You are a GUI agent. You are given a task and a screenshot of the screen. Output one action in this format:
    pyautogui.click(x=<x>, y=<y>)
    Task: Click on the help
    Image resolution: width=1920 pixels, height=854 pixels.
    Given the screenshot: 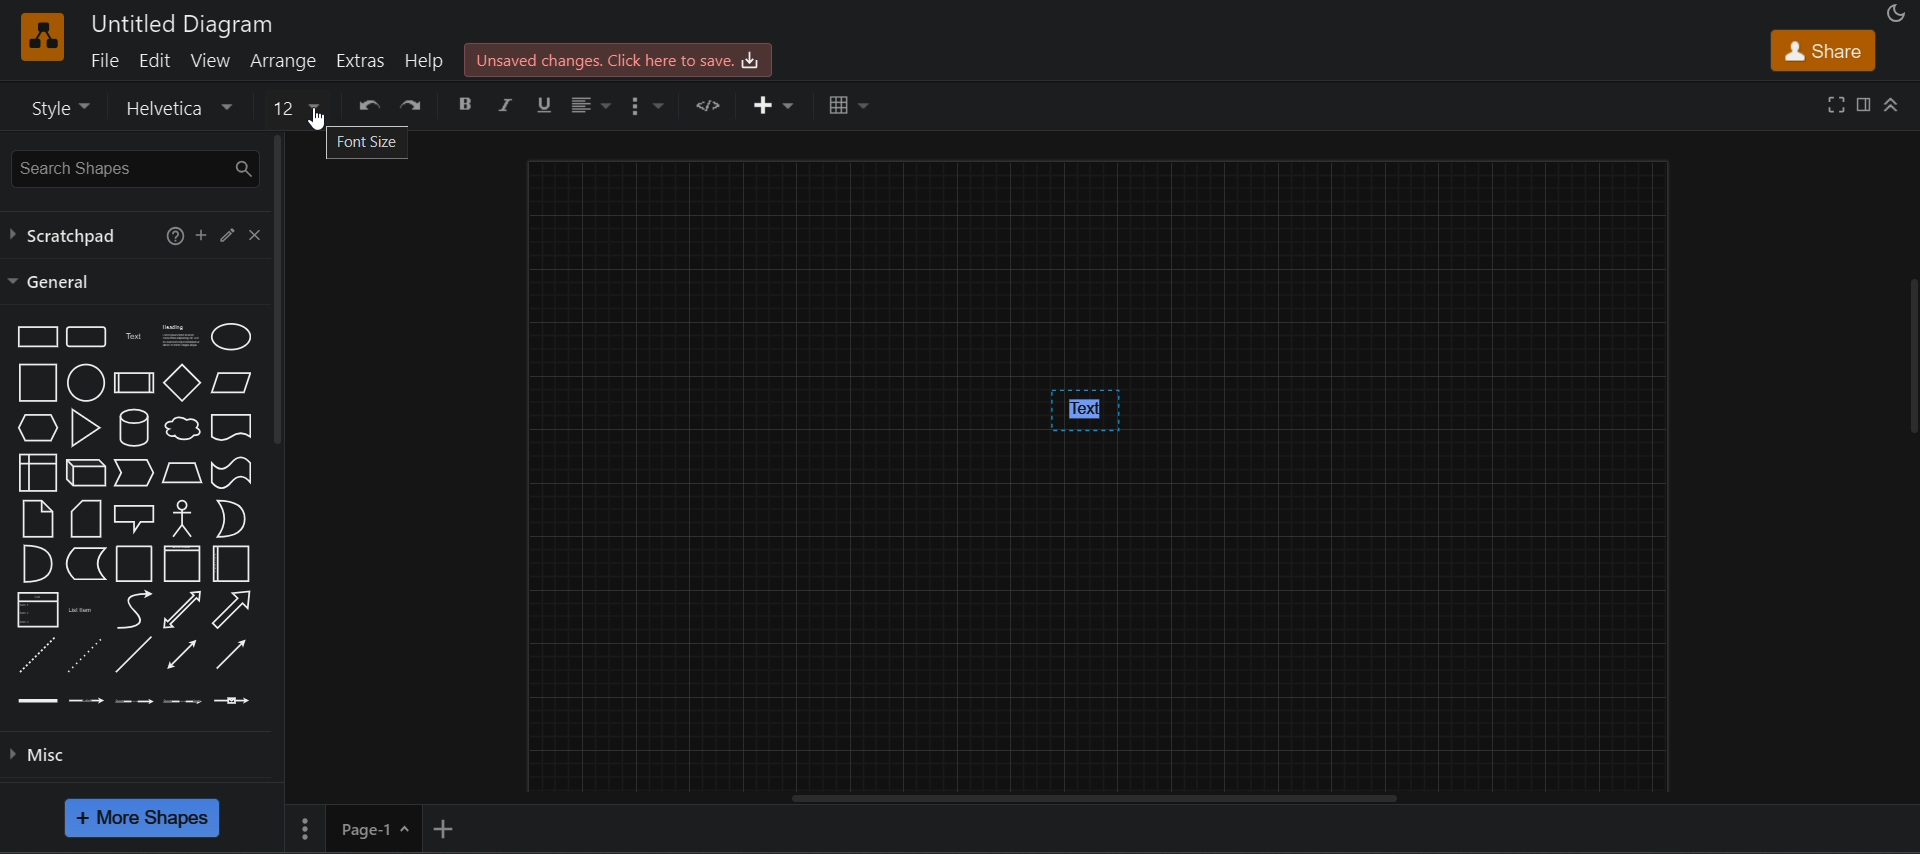 What is the action you would take?
    pyautogui.click(x=424, y=60)
    